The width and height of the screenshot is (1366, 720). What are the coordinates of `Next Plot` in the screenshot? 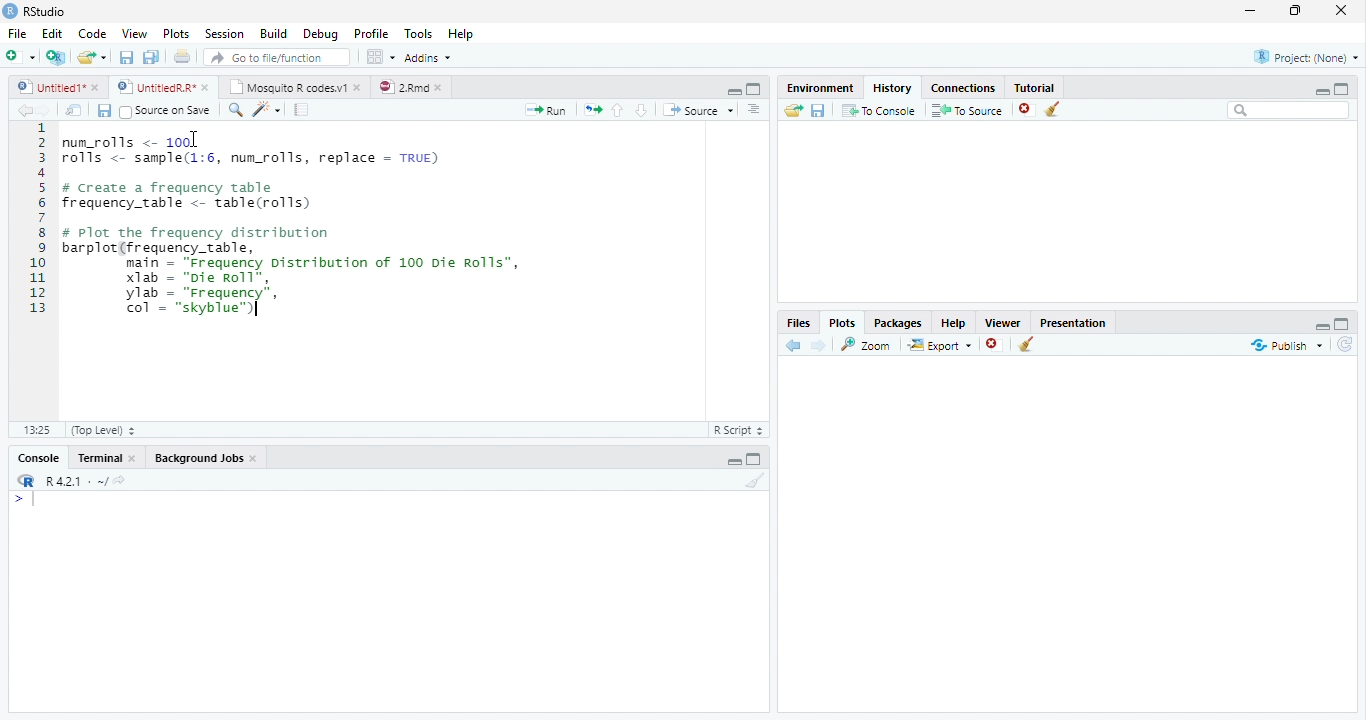 It's located at (820, 345).